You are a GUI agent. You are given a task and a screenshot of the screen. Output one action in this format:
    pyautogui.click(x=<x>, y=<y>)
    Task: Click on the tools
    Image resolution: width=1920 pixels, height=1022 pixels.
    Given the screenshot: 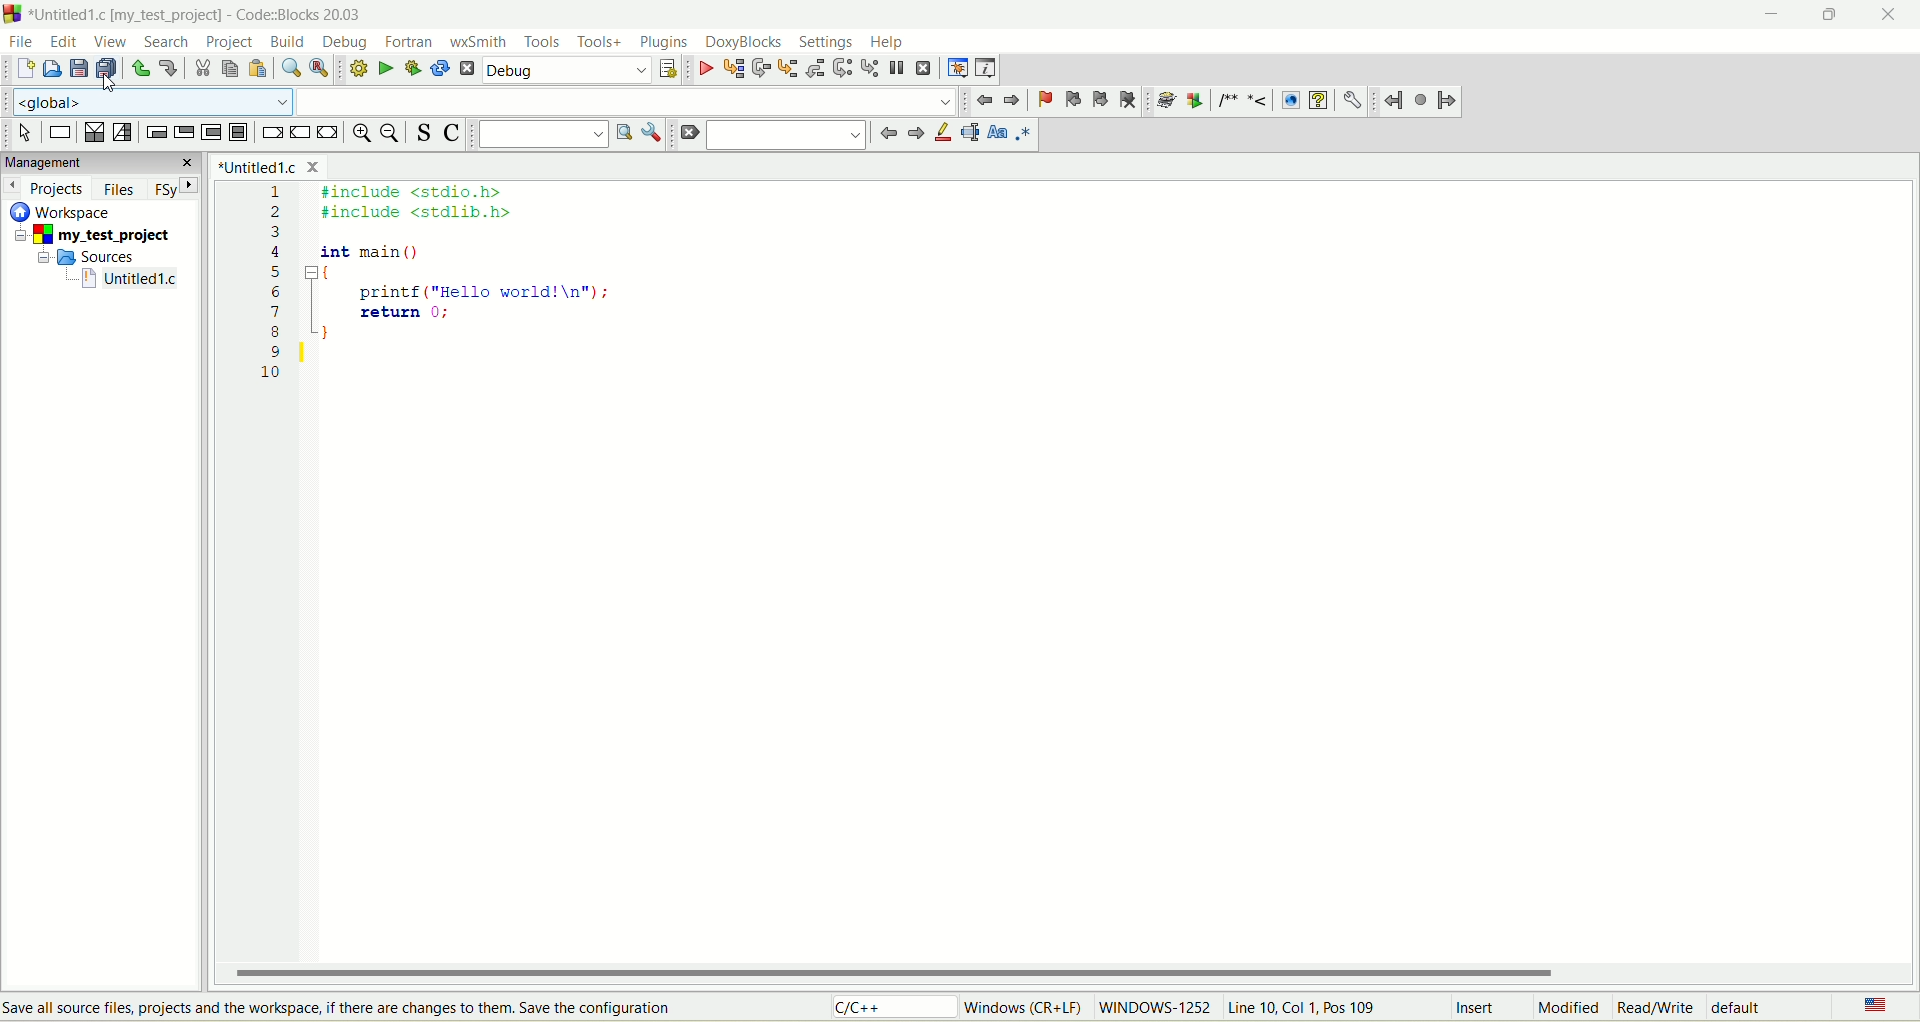 What is the action you would take?
    pyautogui.click(x=544, y=42)
    